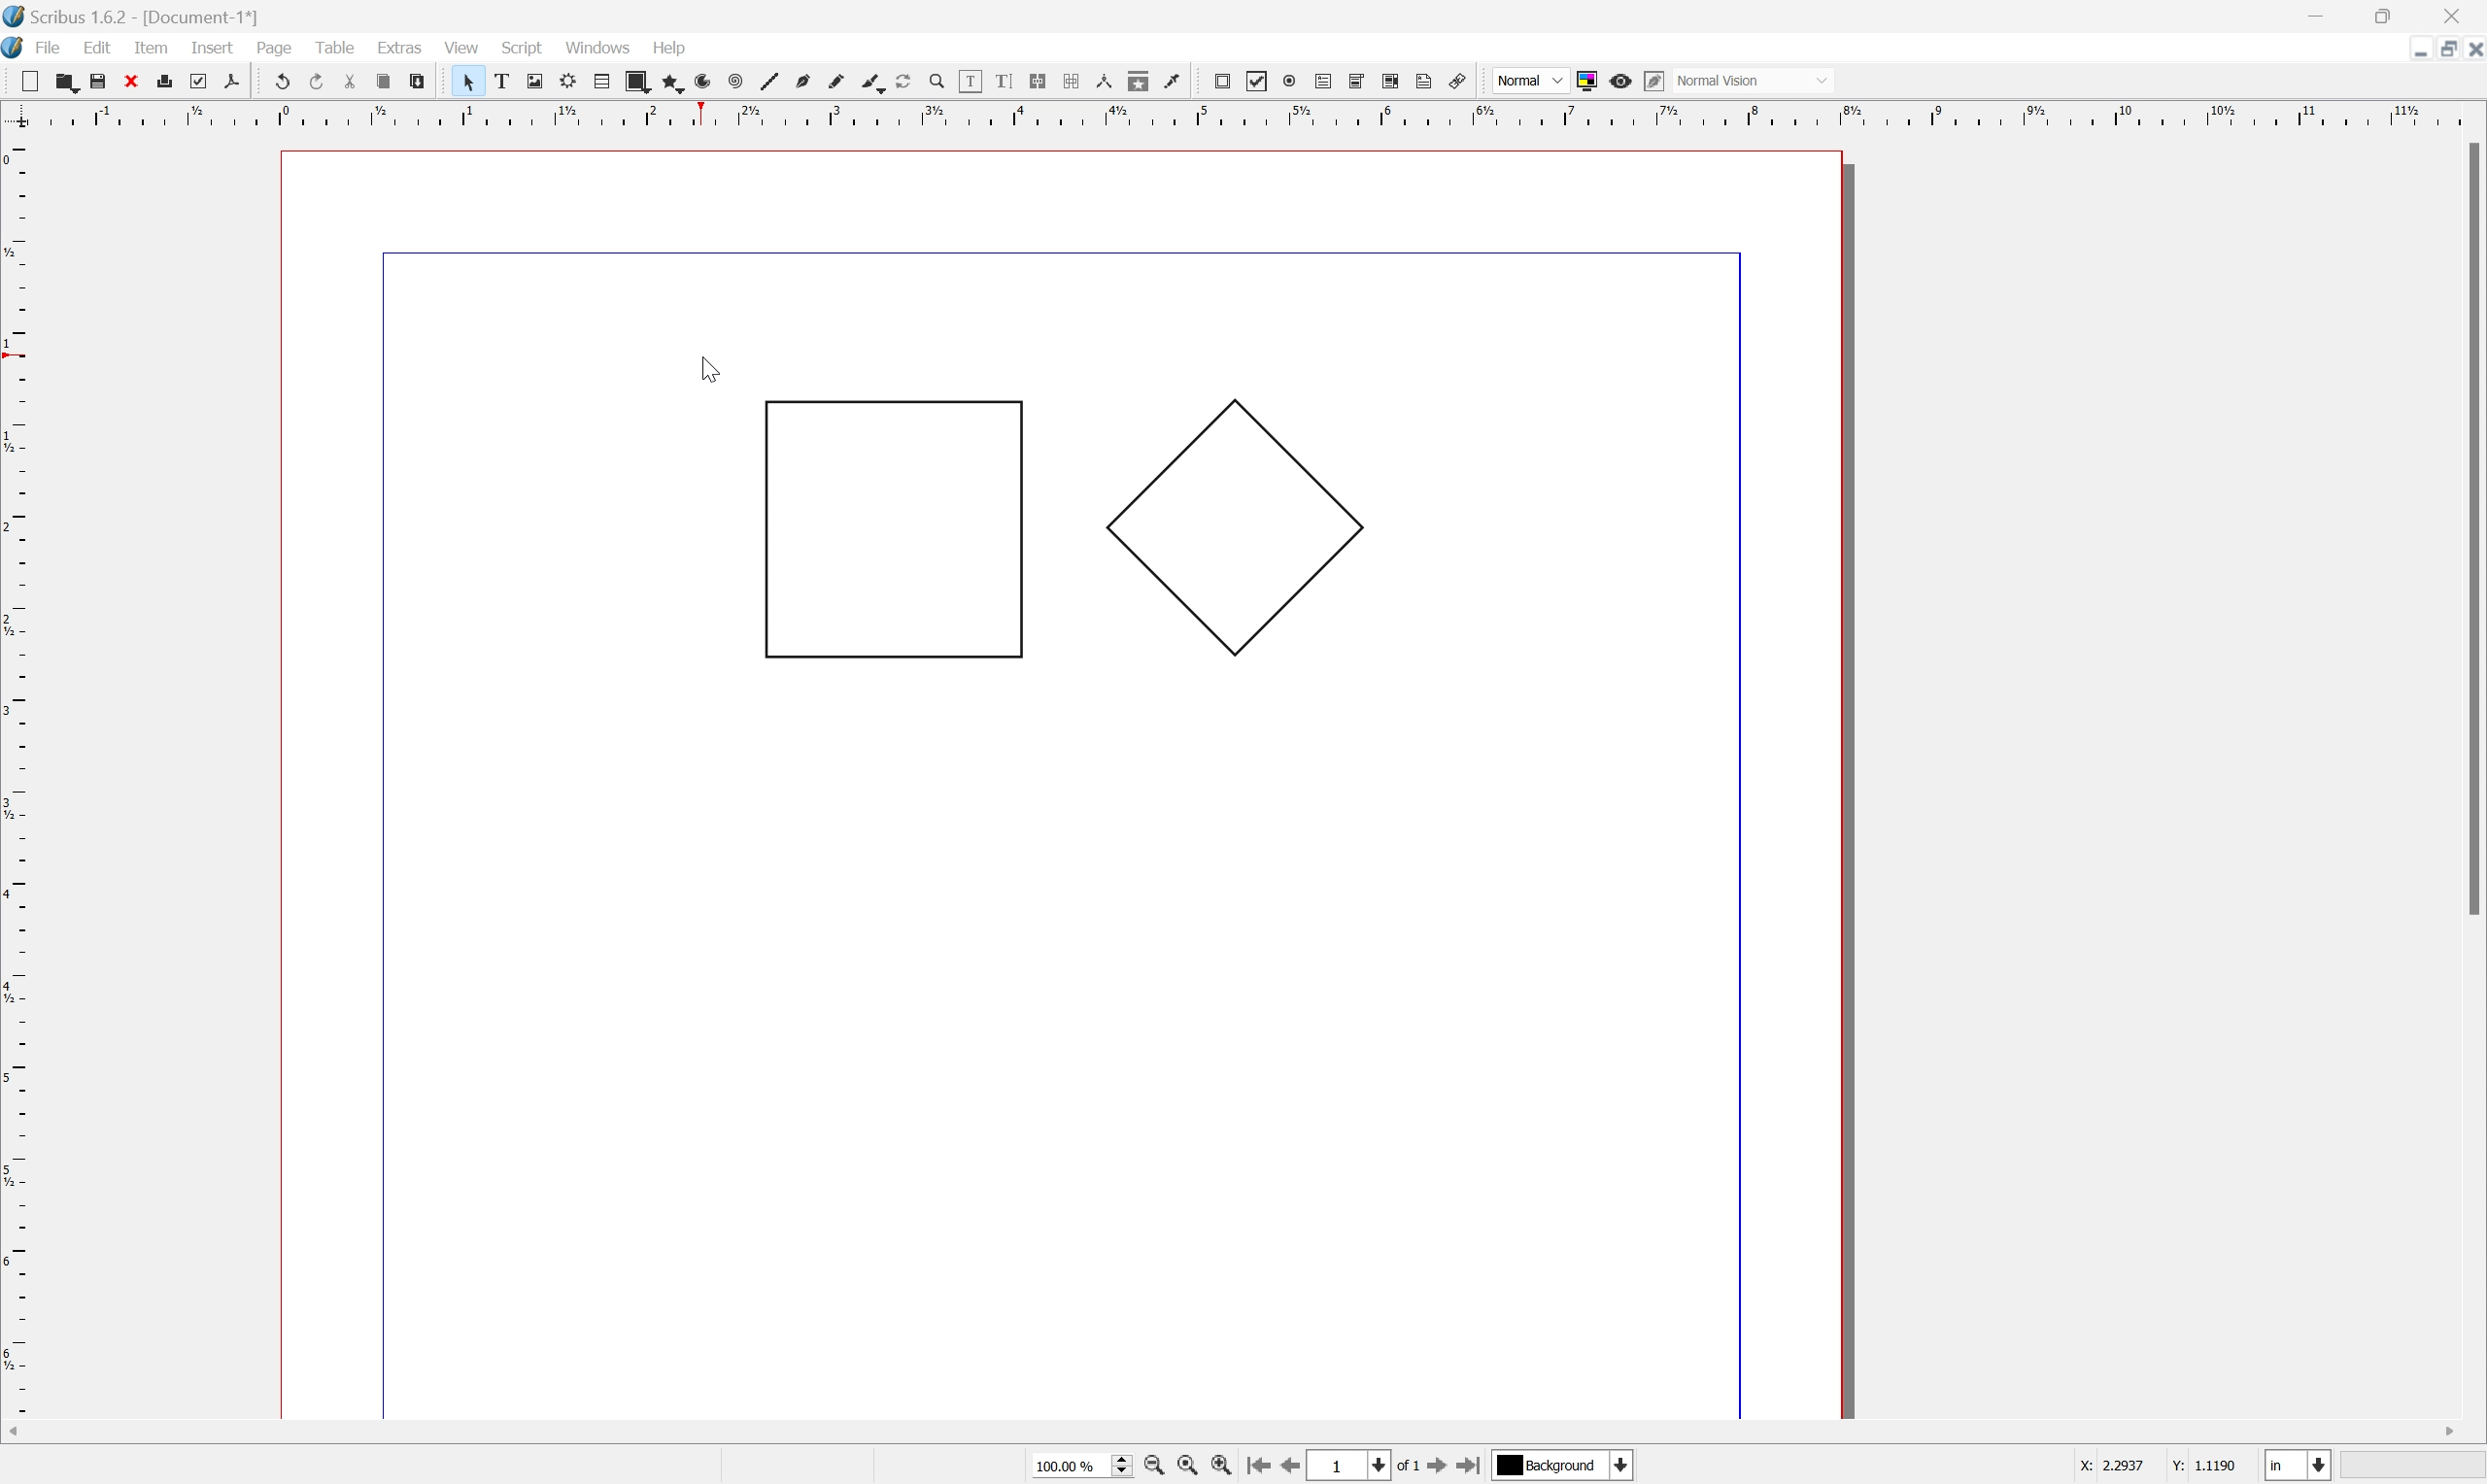 The width and height of the screenshot is (2487, 1484). Describe the element at coordinates (900, 81) in the screenshot. I see `rotate item` at that location.